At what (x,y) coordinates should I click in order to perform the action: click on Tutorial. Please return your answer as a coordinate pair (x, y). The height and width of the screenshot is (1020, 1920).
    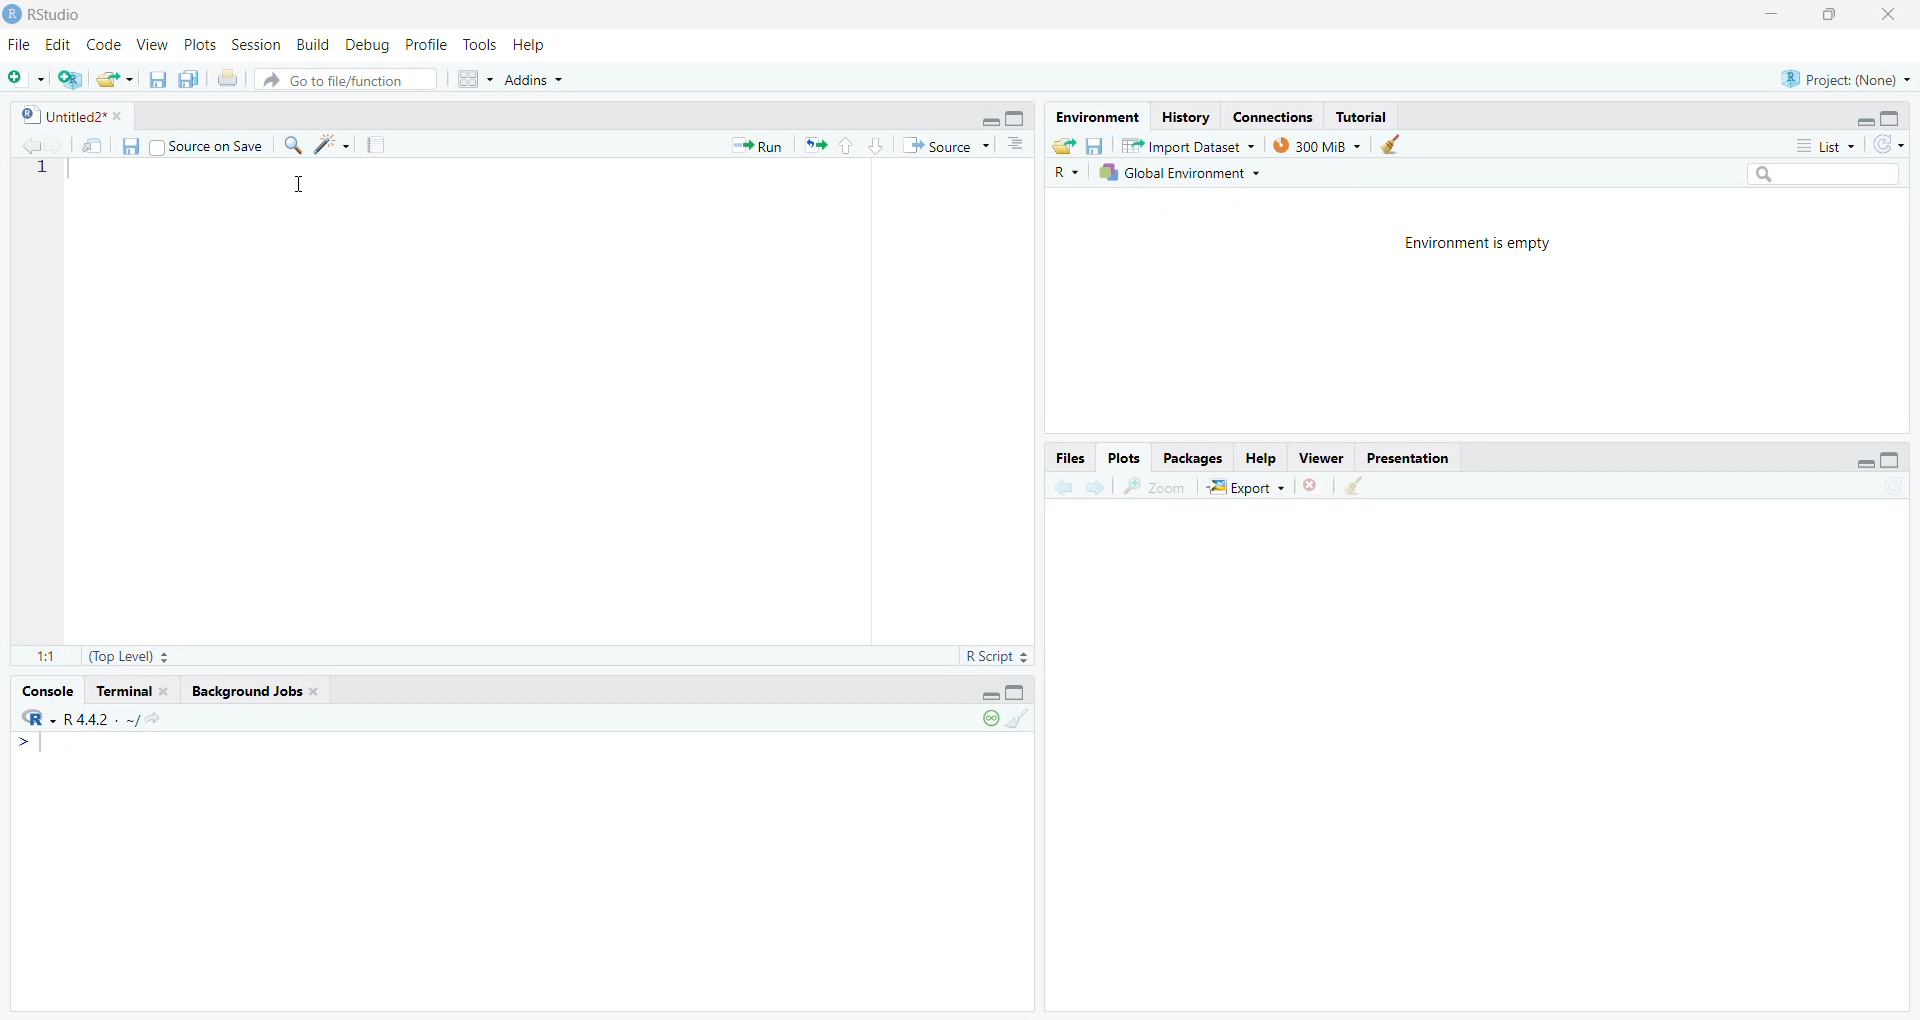
    Looking at the image, I should click on (1364, 117).